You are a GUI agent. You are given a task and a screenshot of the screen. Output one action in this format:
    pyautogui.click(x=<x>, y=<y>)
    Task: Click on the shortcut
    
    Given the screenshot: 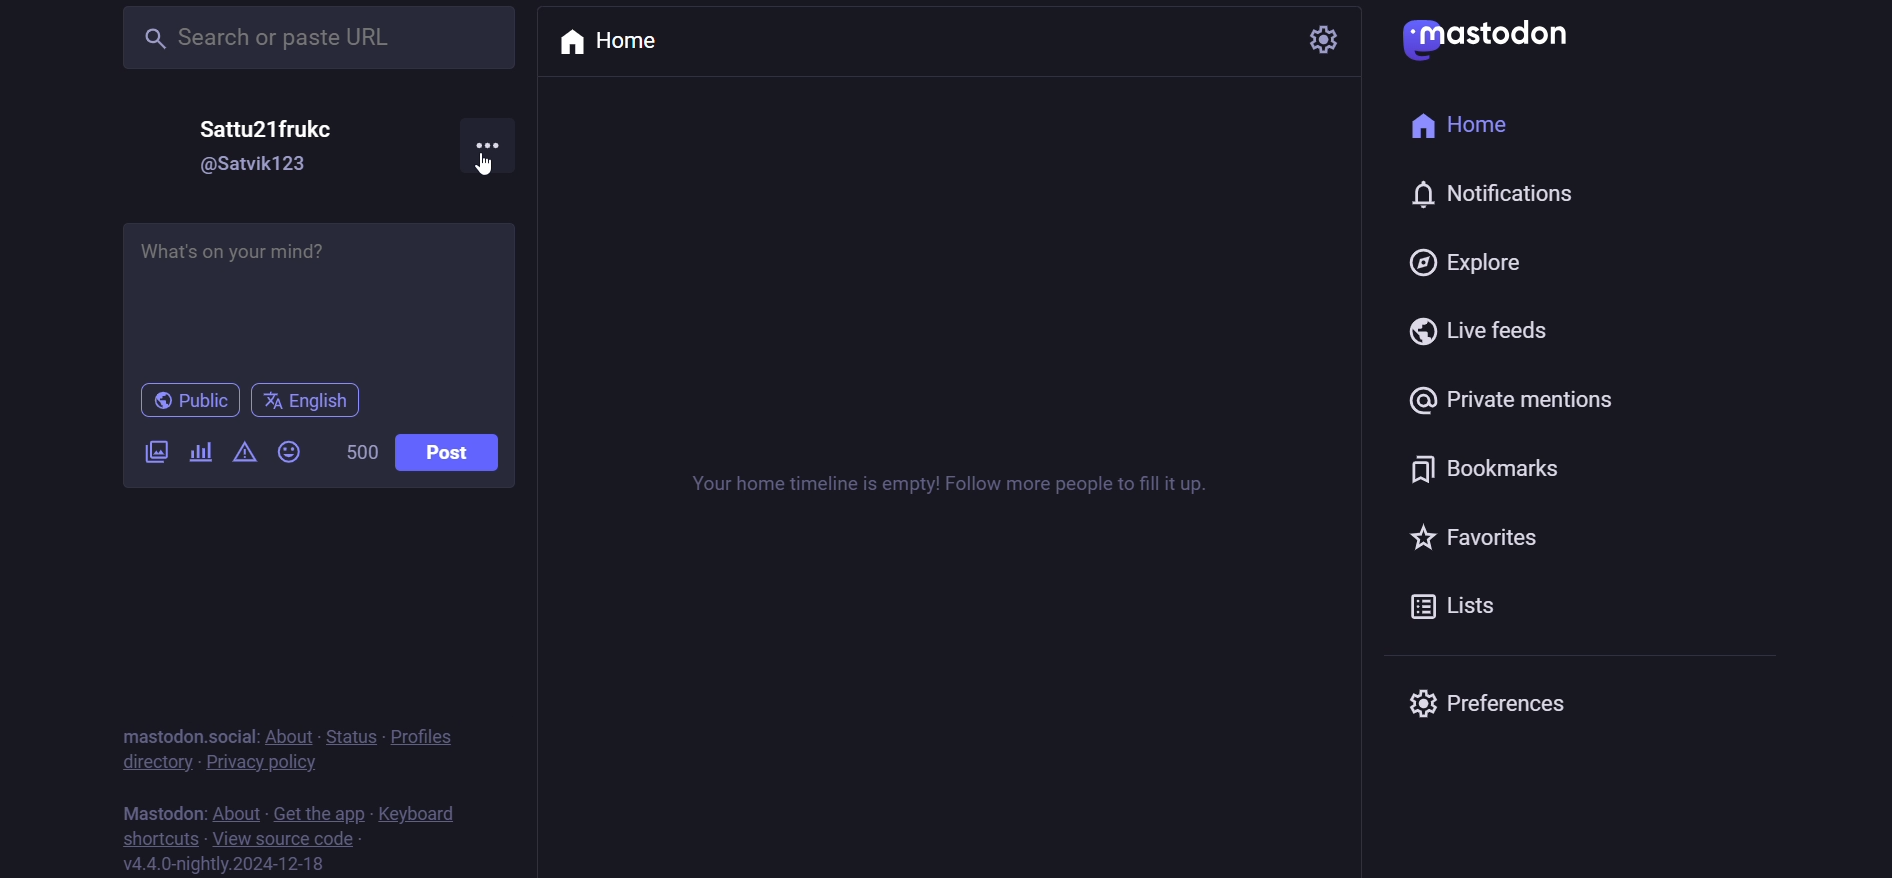 What is the action you would take?
    pyautogui.click(x=160, y=839)
    